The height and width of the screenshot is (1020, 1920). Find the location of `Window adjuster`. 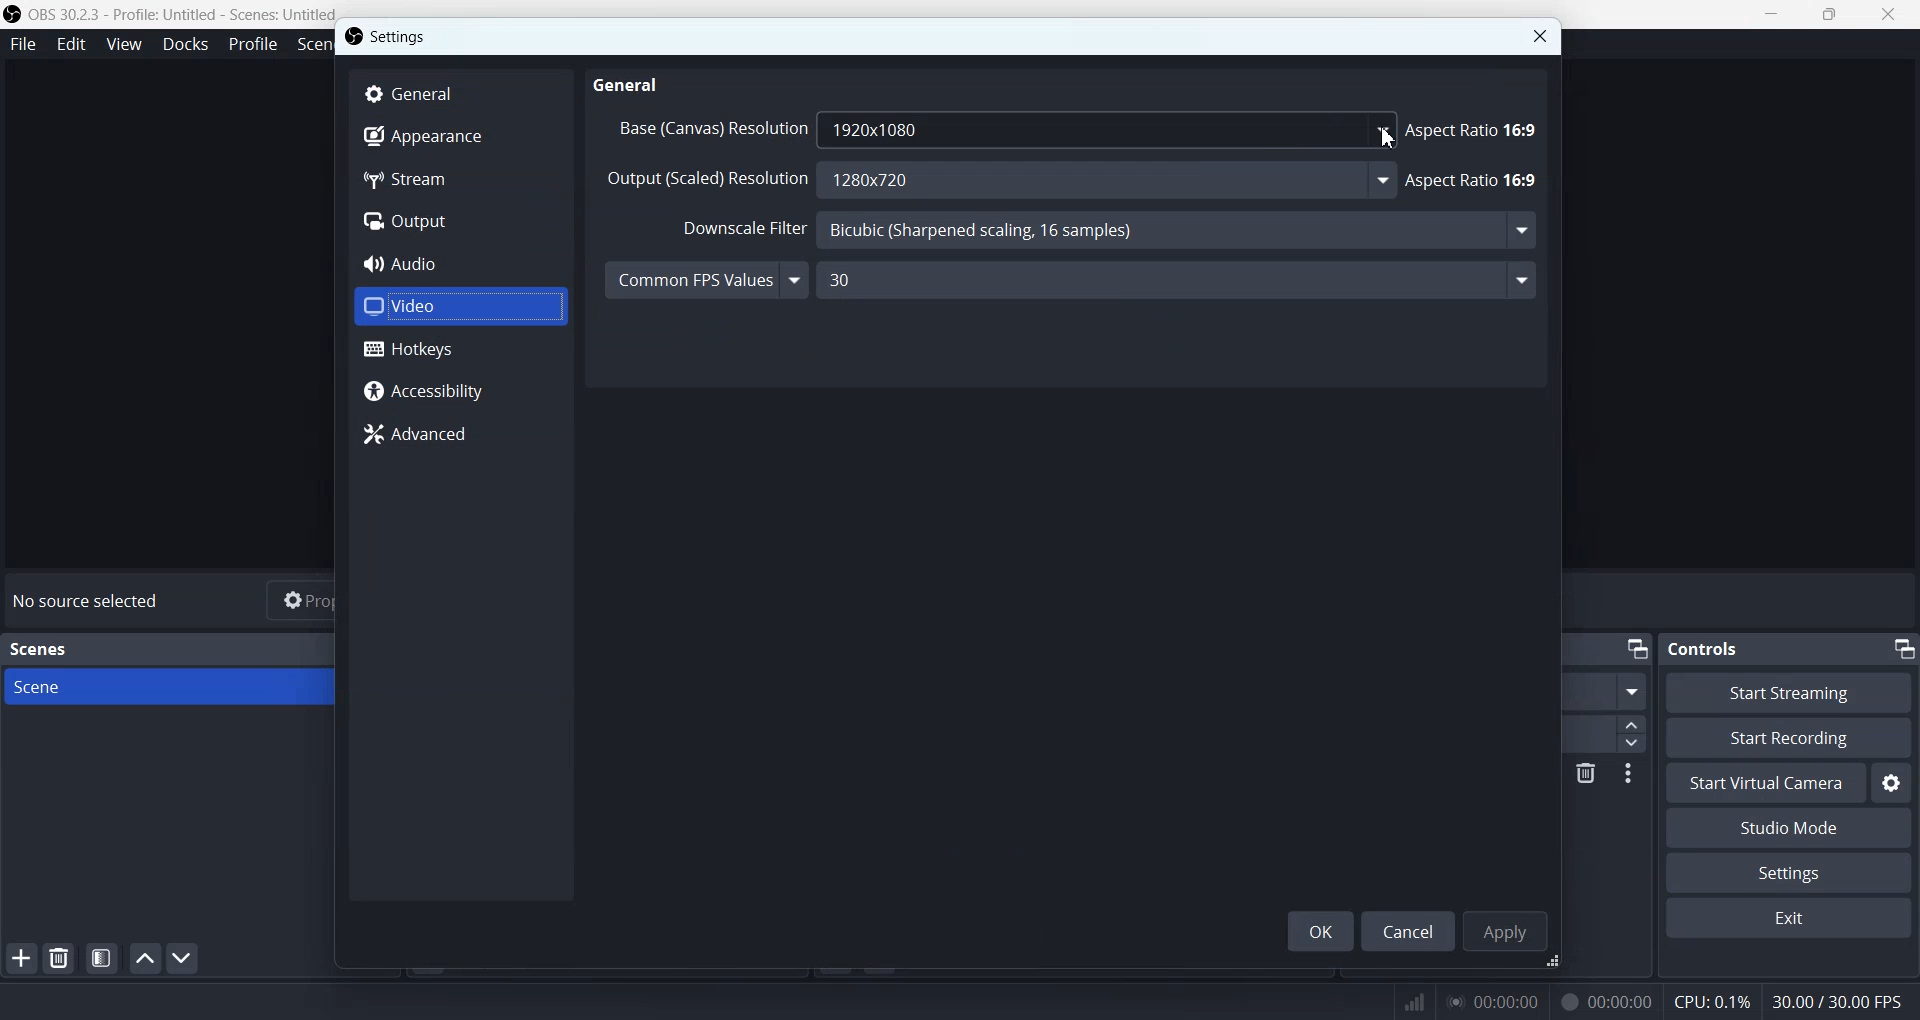

Window adjuster is located at coordinates (1557, 962).